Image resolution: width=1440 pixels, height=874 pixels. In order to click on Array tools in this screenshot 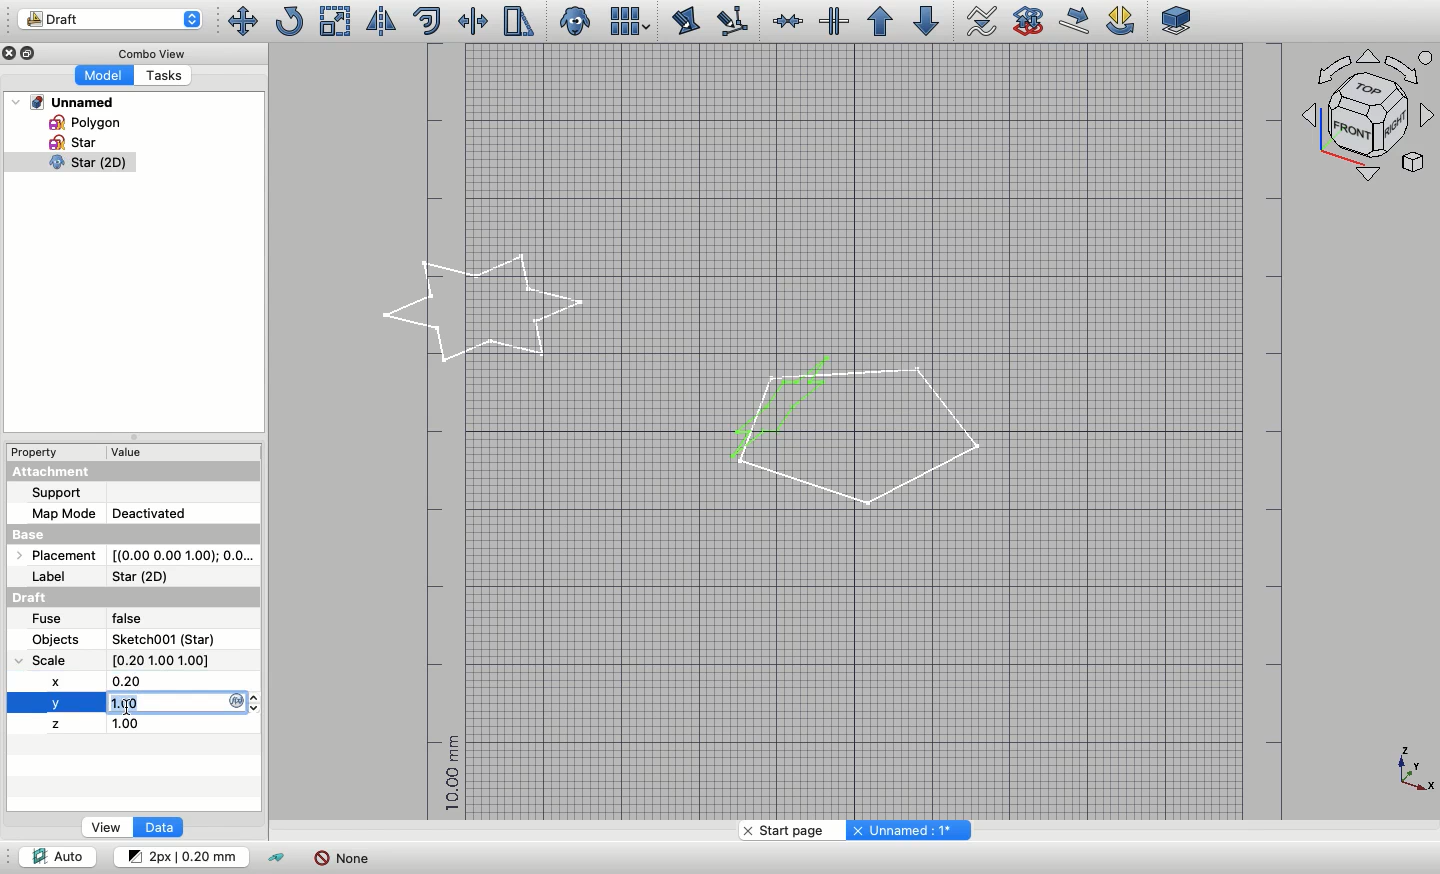, I will do `click(627, 21)`.